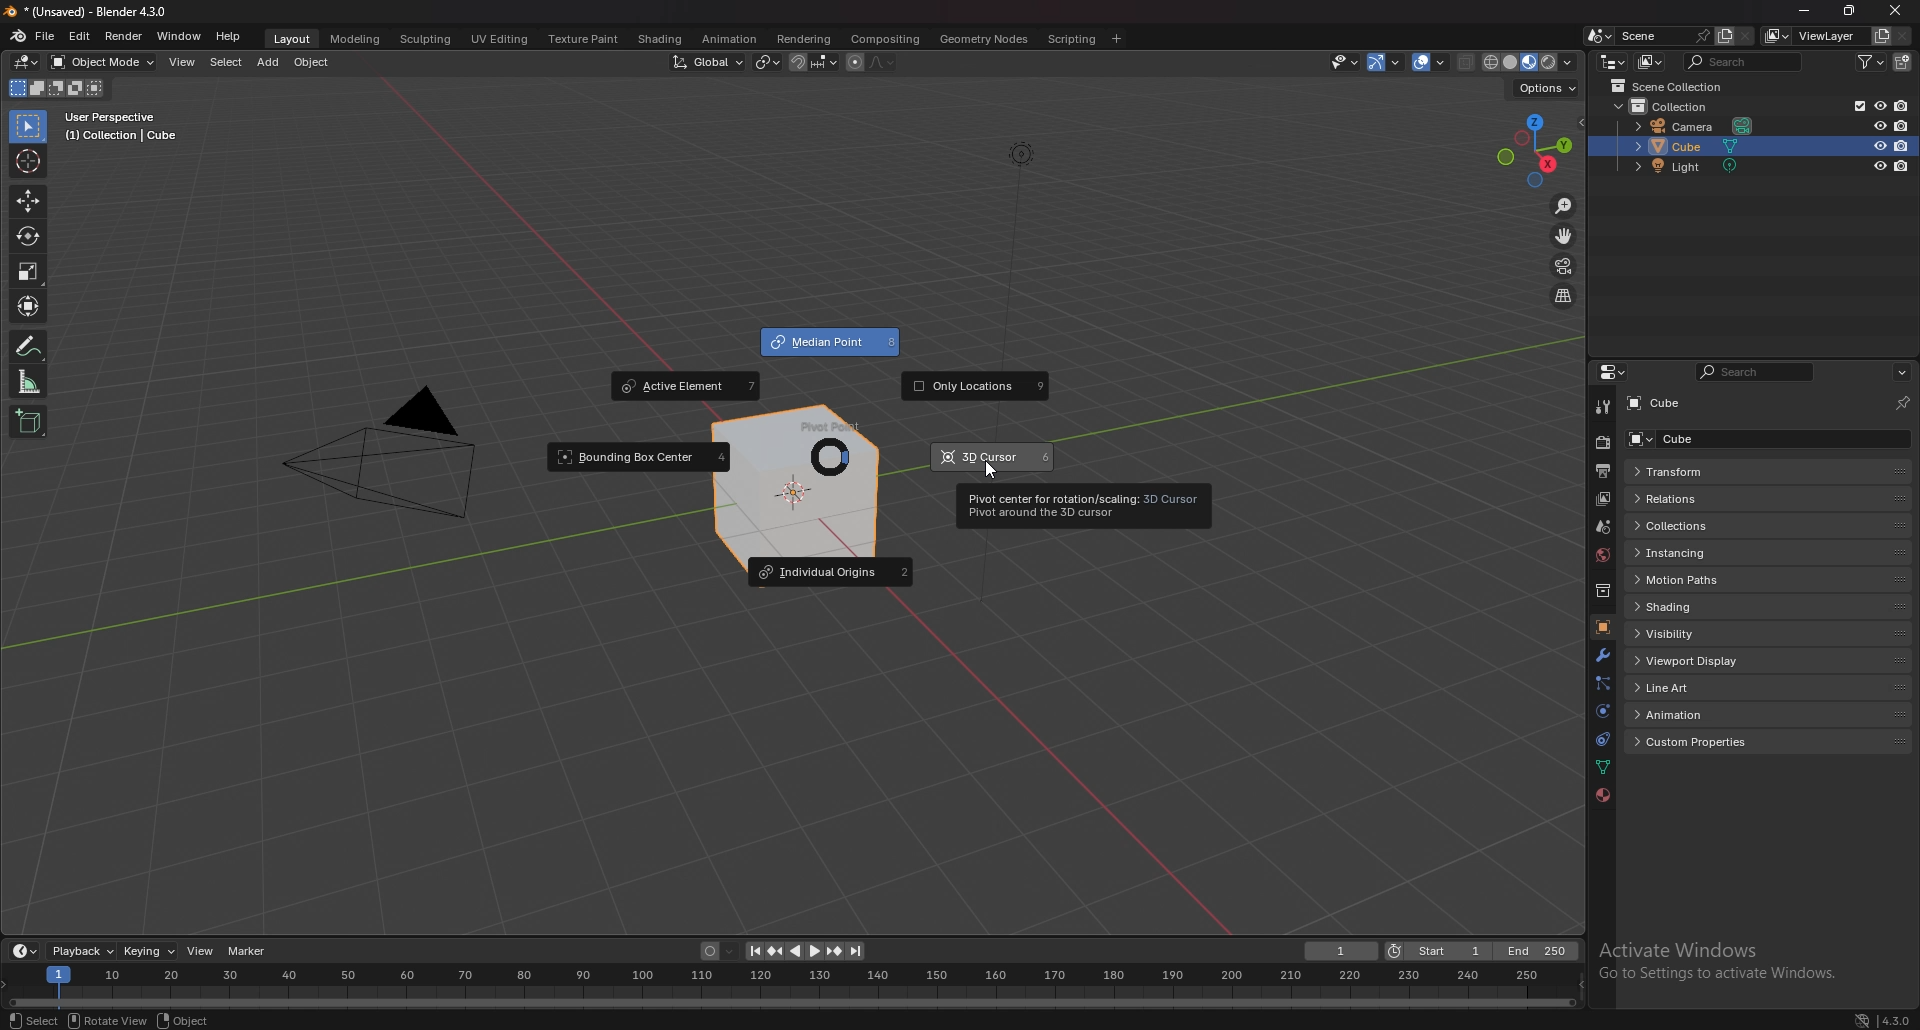 The width and height of the screenshot is (1920, 1030). What do you see at coordinates (719, 951) in the screenshot?
I see `auto keying` at bounding box center [719, 951].